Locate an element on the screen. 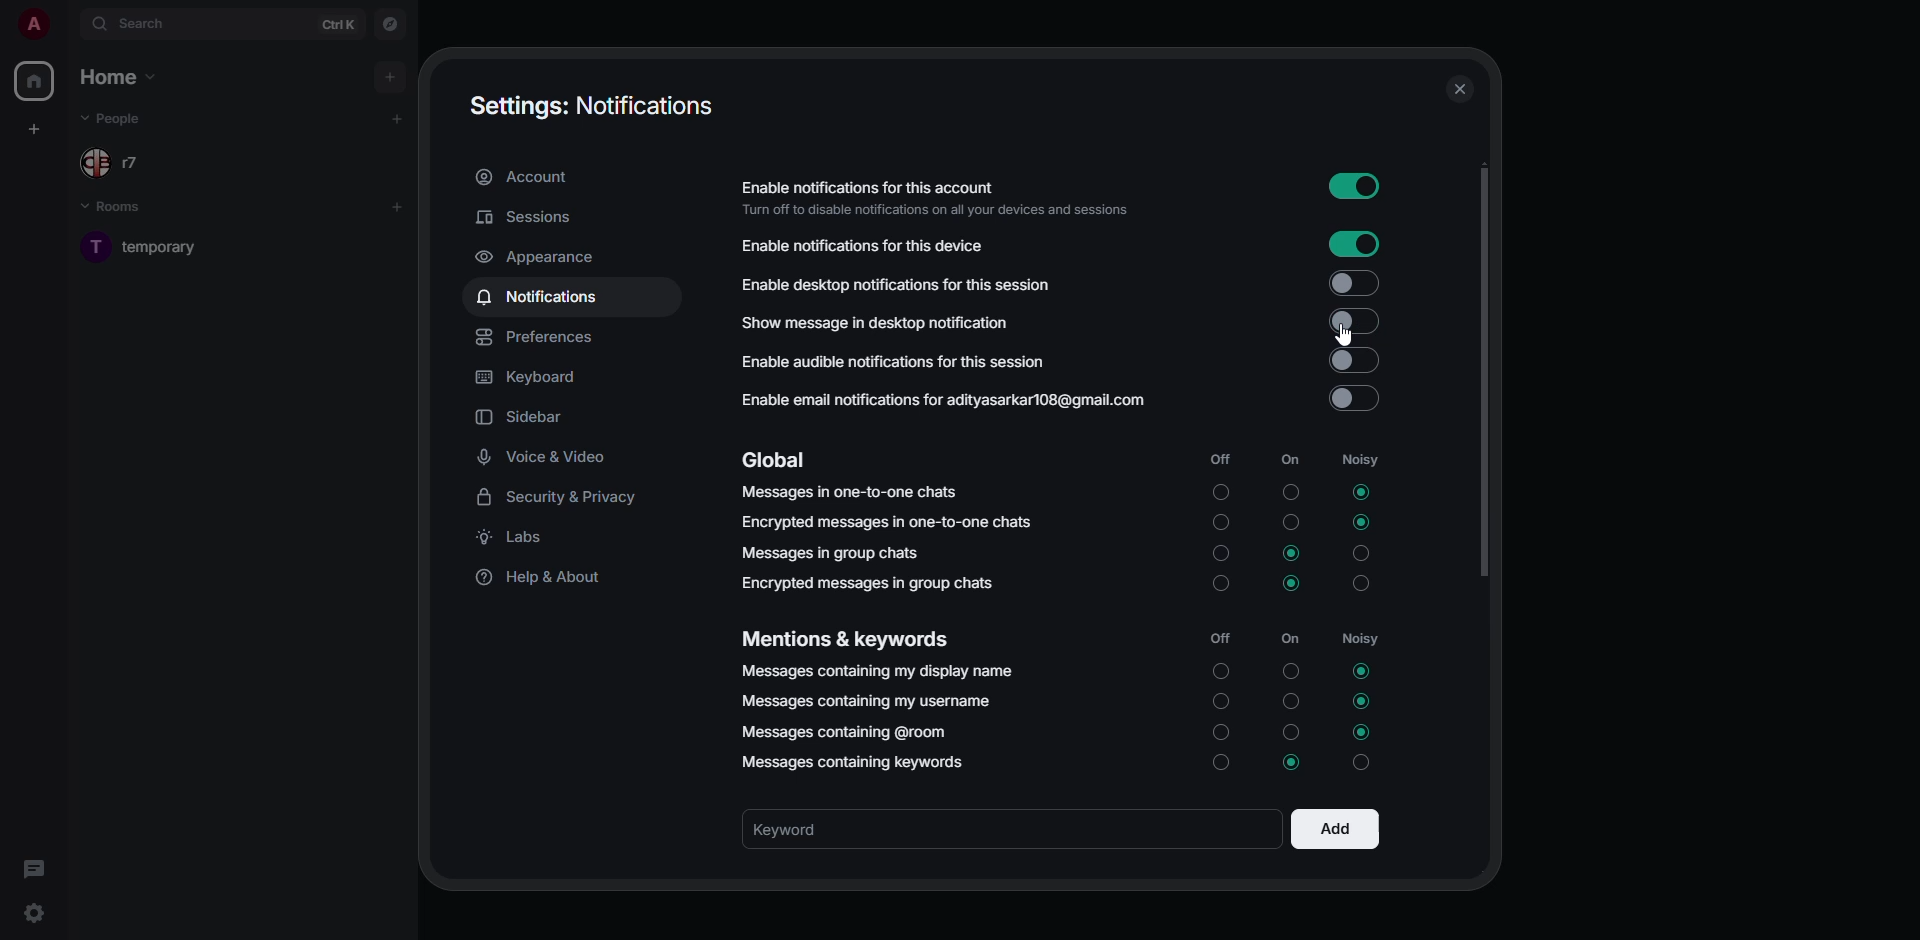  On Unselected is located at coordinates (1294, 521).